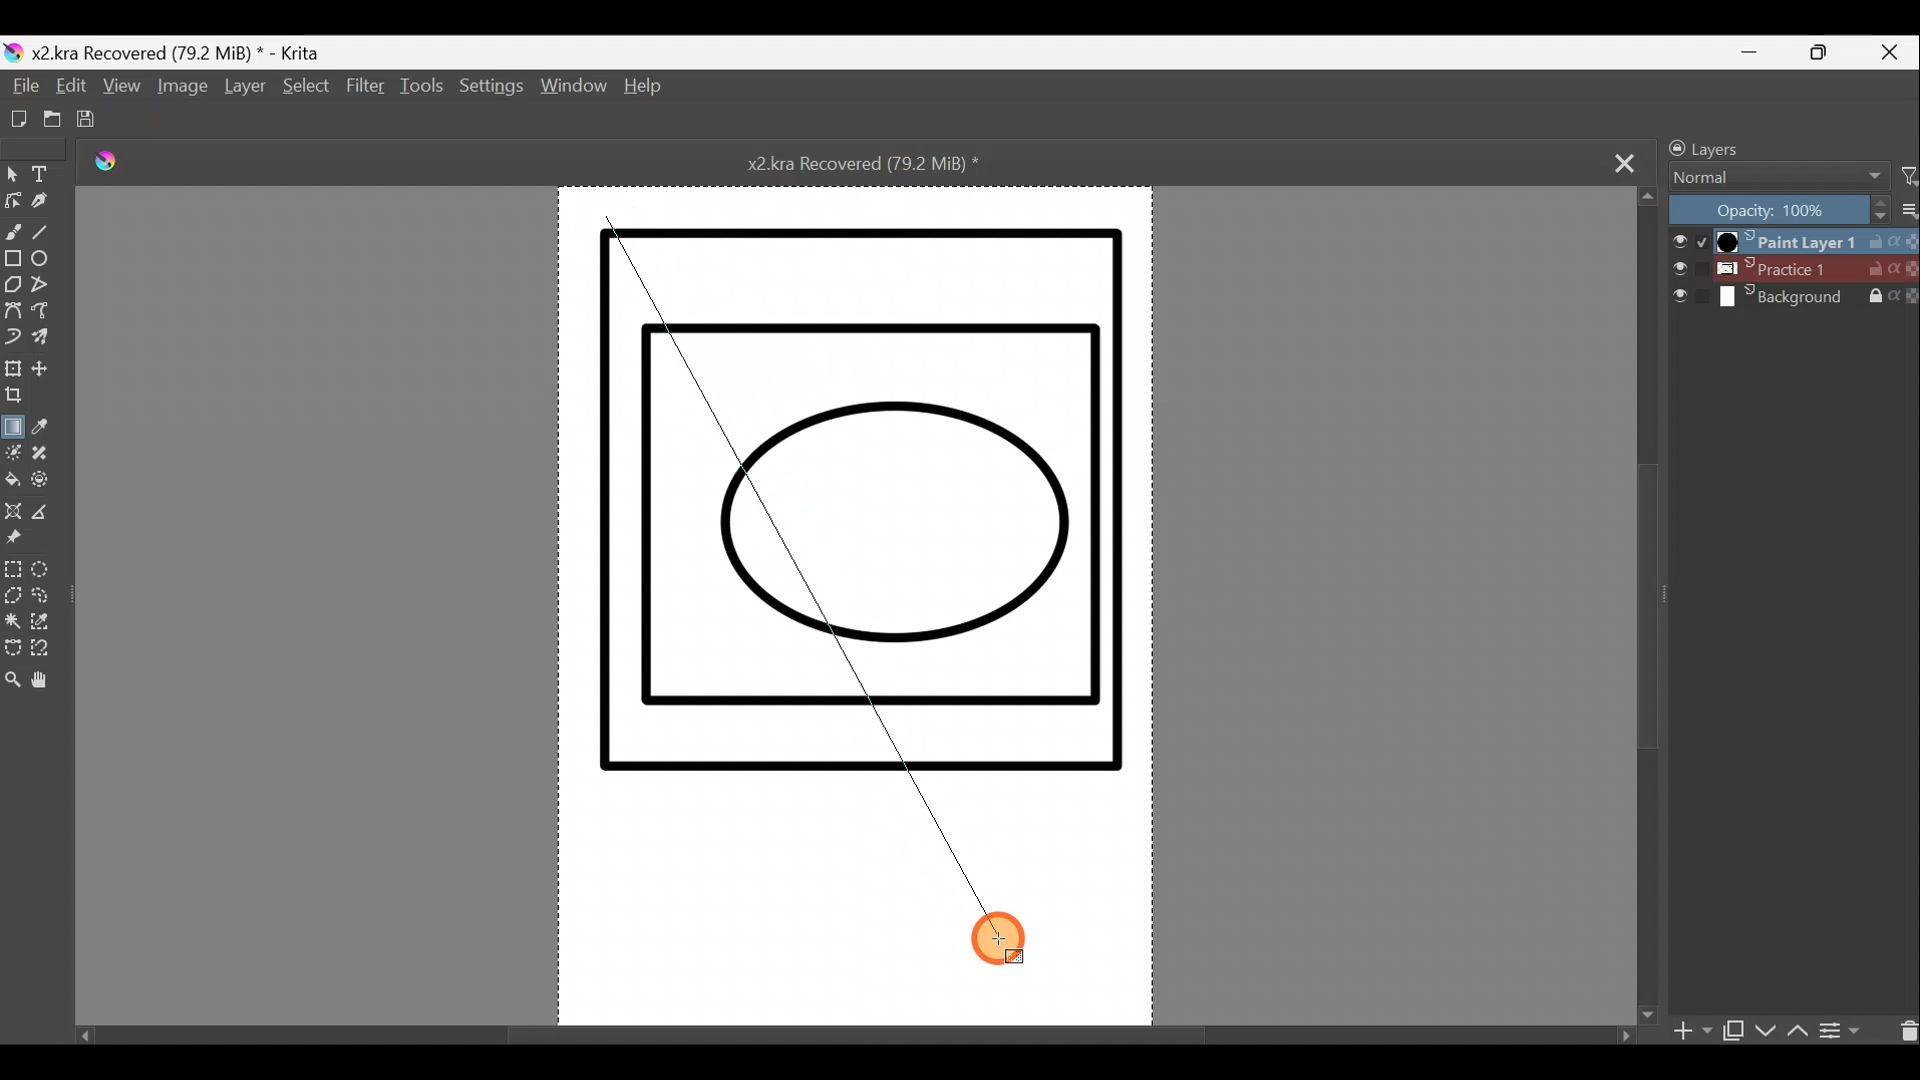 Image resolution: width=1920 pixels, height=1080 pixels. I want to click on Edit, so click(69, 90).